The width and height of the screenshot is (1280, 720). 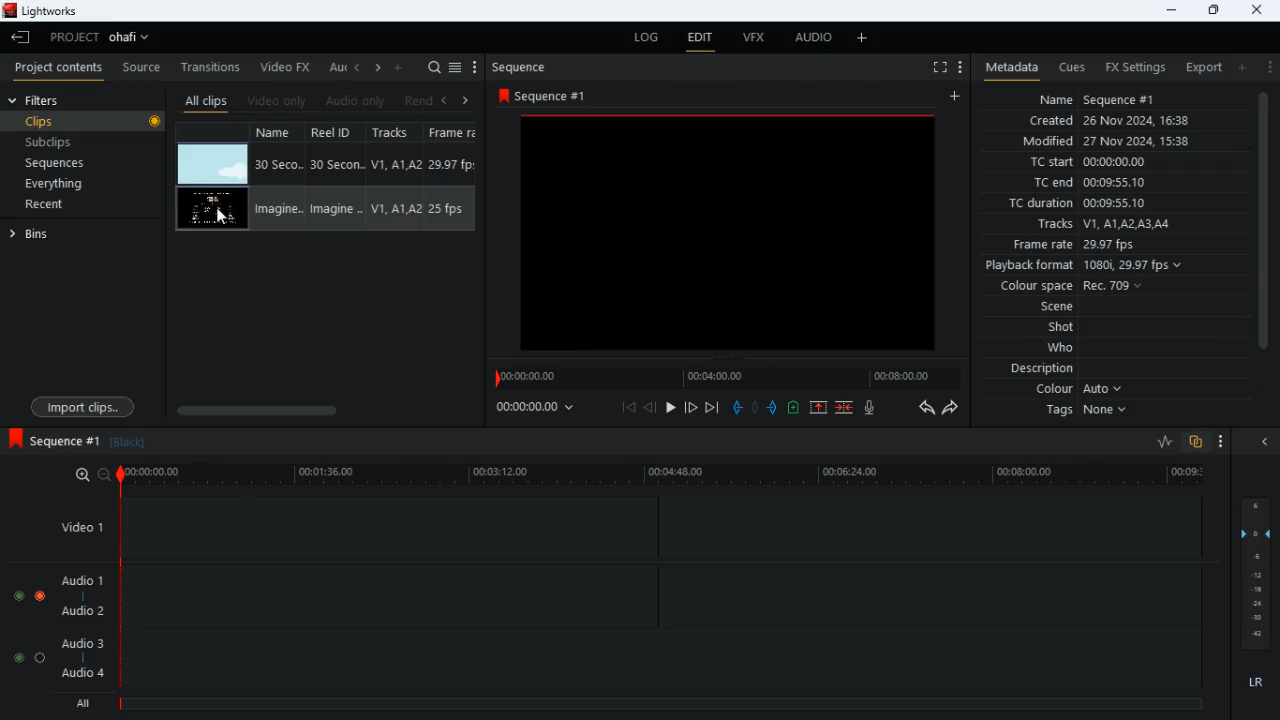 I want to click on timeline tracks, so click(x=662, y=526).